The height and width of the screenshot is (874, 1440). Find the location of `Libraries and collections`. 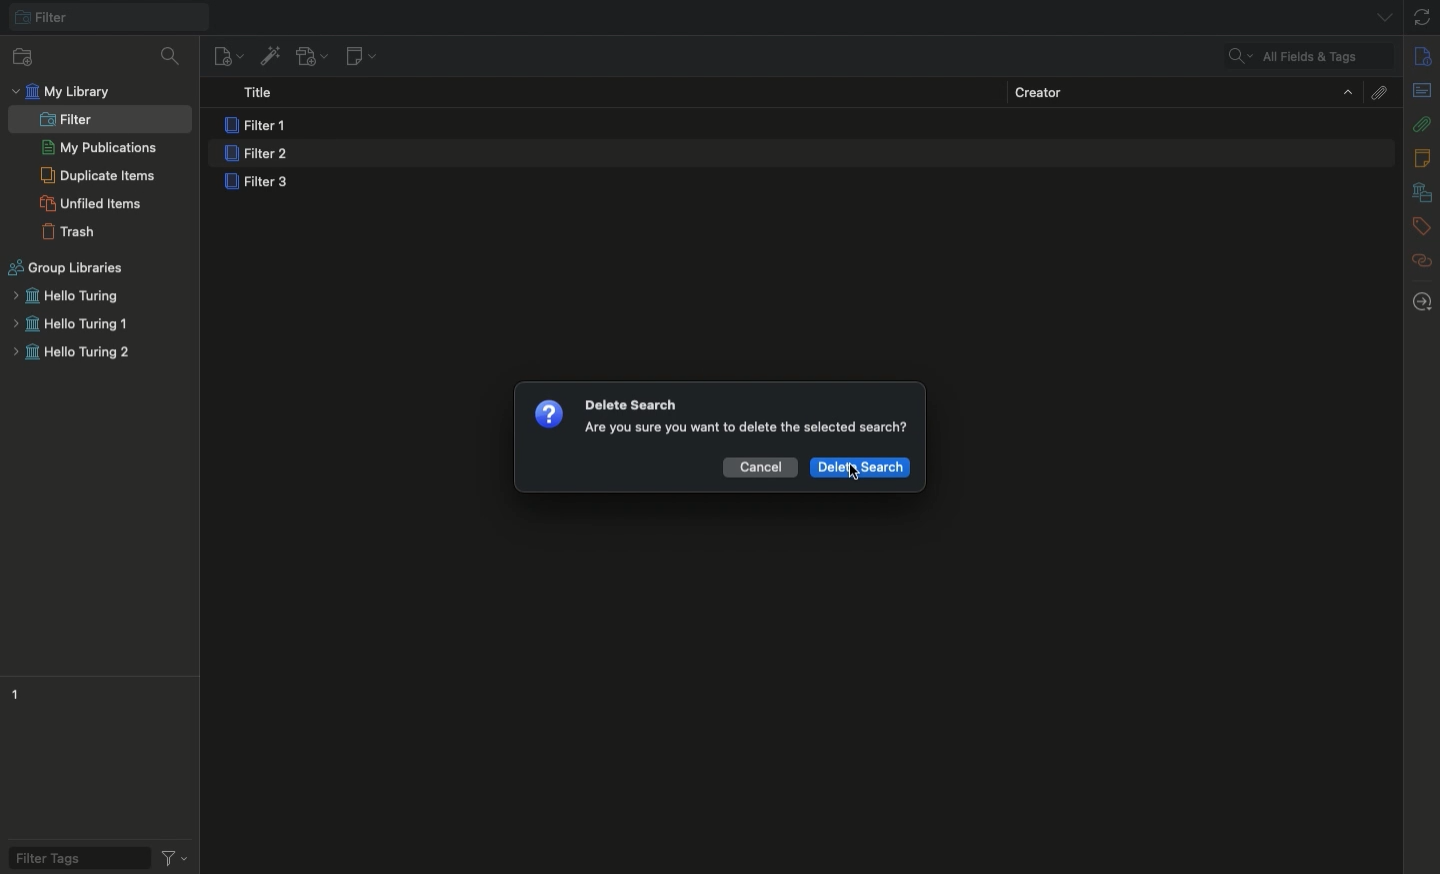

Libraries and collections is located at coordinates (1422, 194).